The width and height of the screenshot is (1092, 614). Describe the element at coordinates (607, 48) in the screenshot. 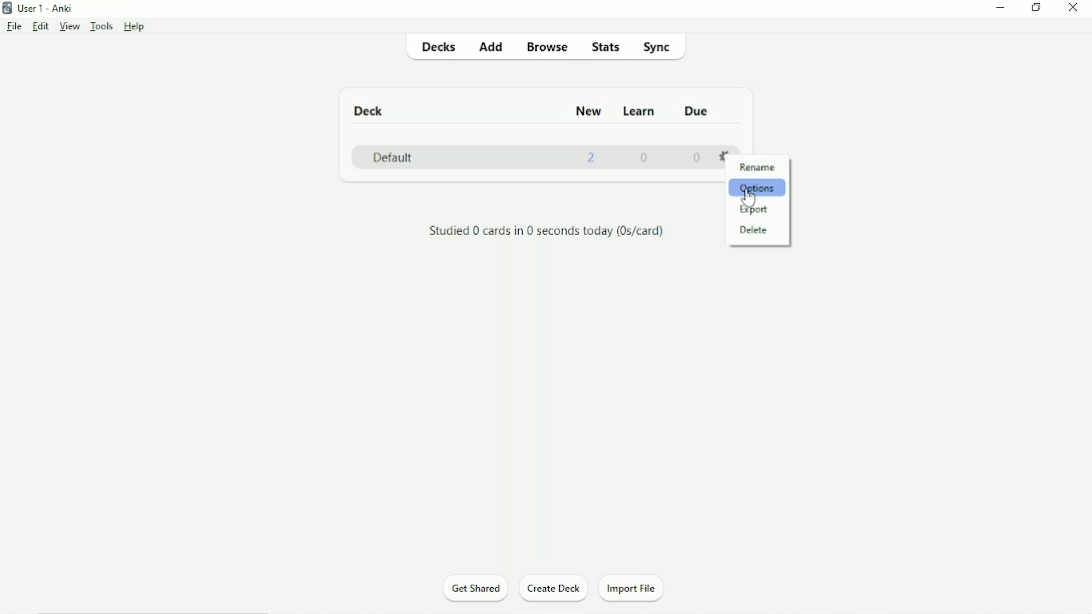

I see `Stats` at that location.